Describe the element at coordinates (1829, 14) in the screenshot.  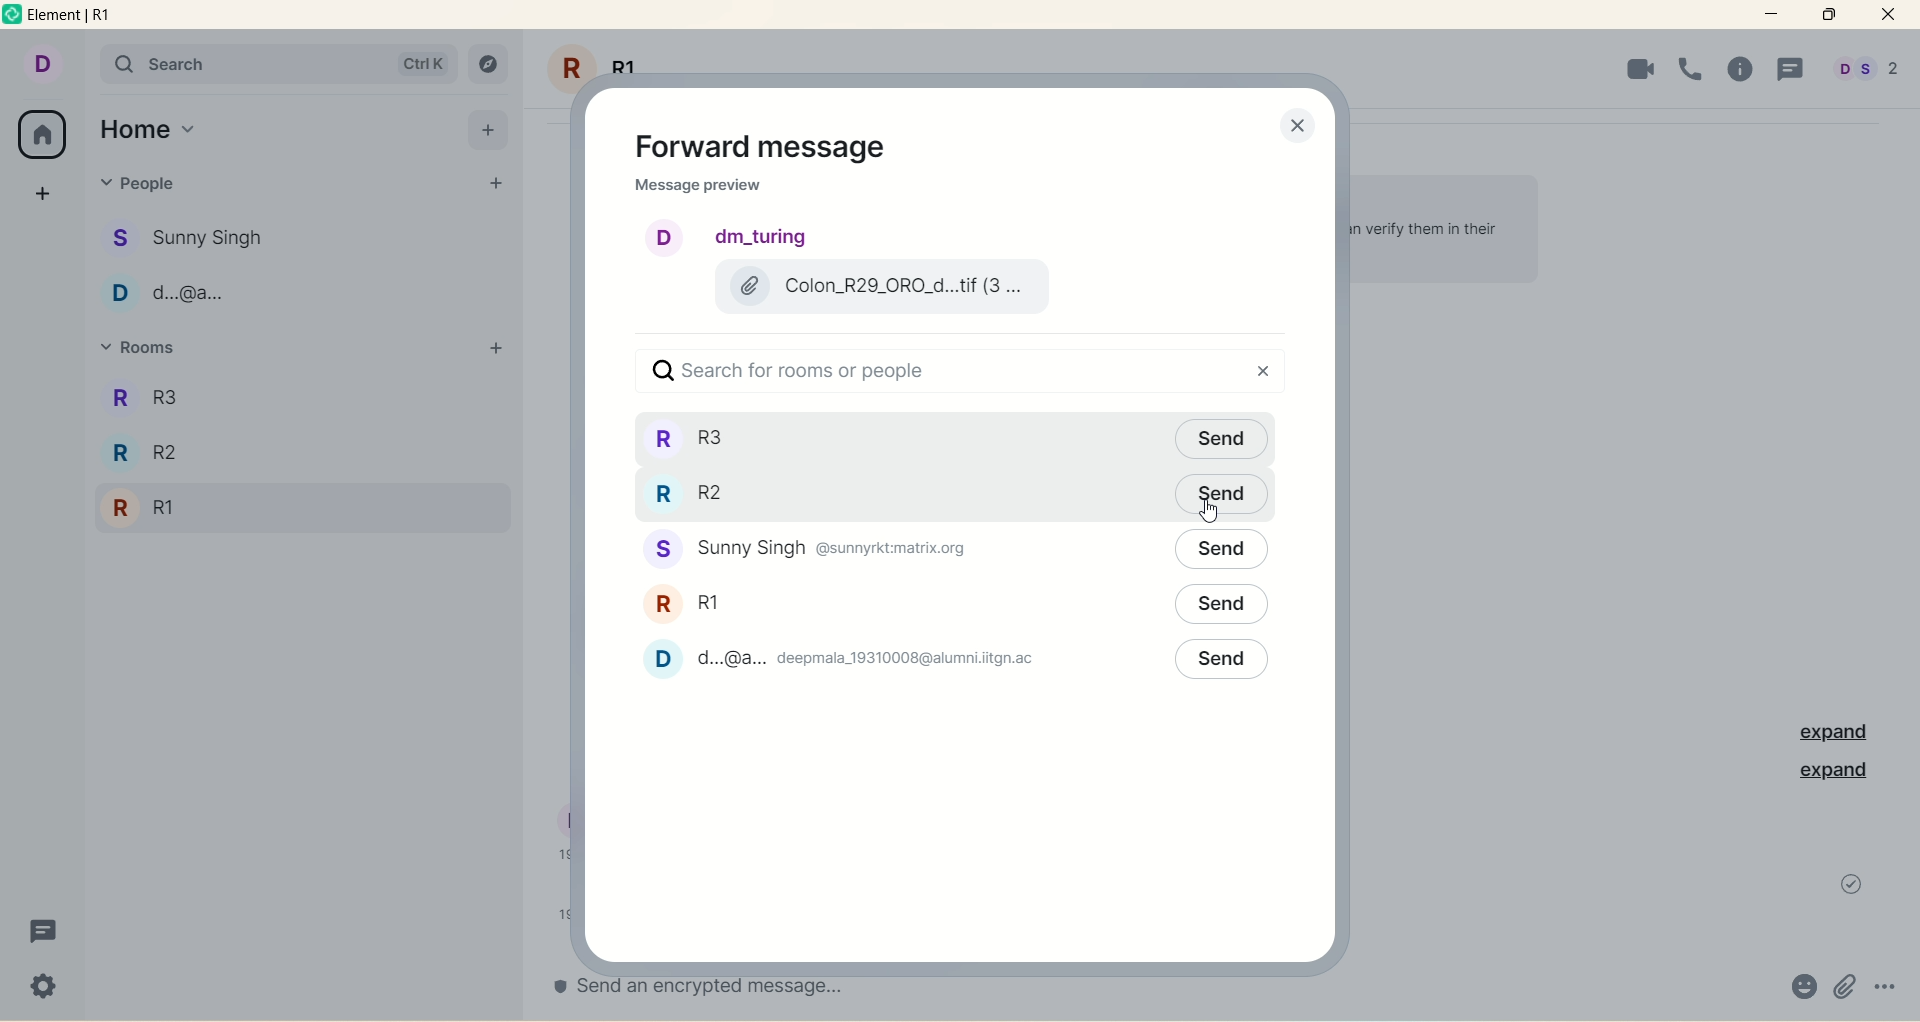
I see `maximize` at that location.